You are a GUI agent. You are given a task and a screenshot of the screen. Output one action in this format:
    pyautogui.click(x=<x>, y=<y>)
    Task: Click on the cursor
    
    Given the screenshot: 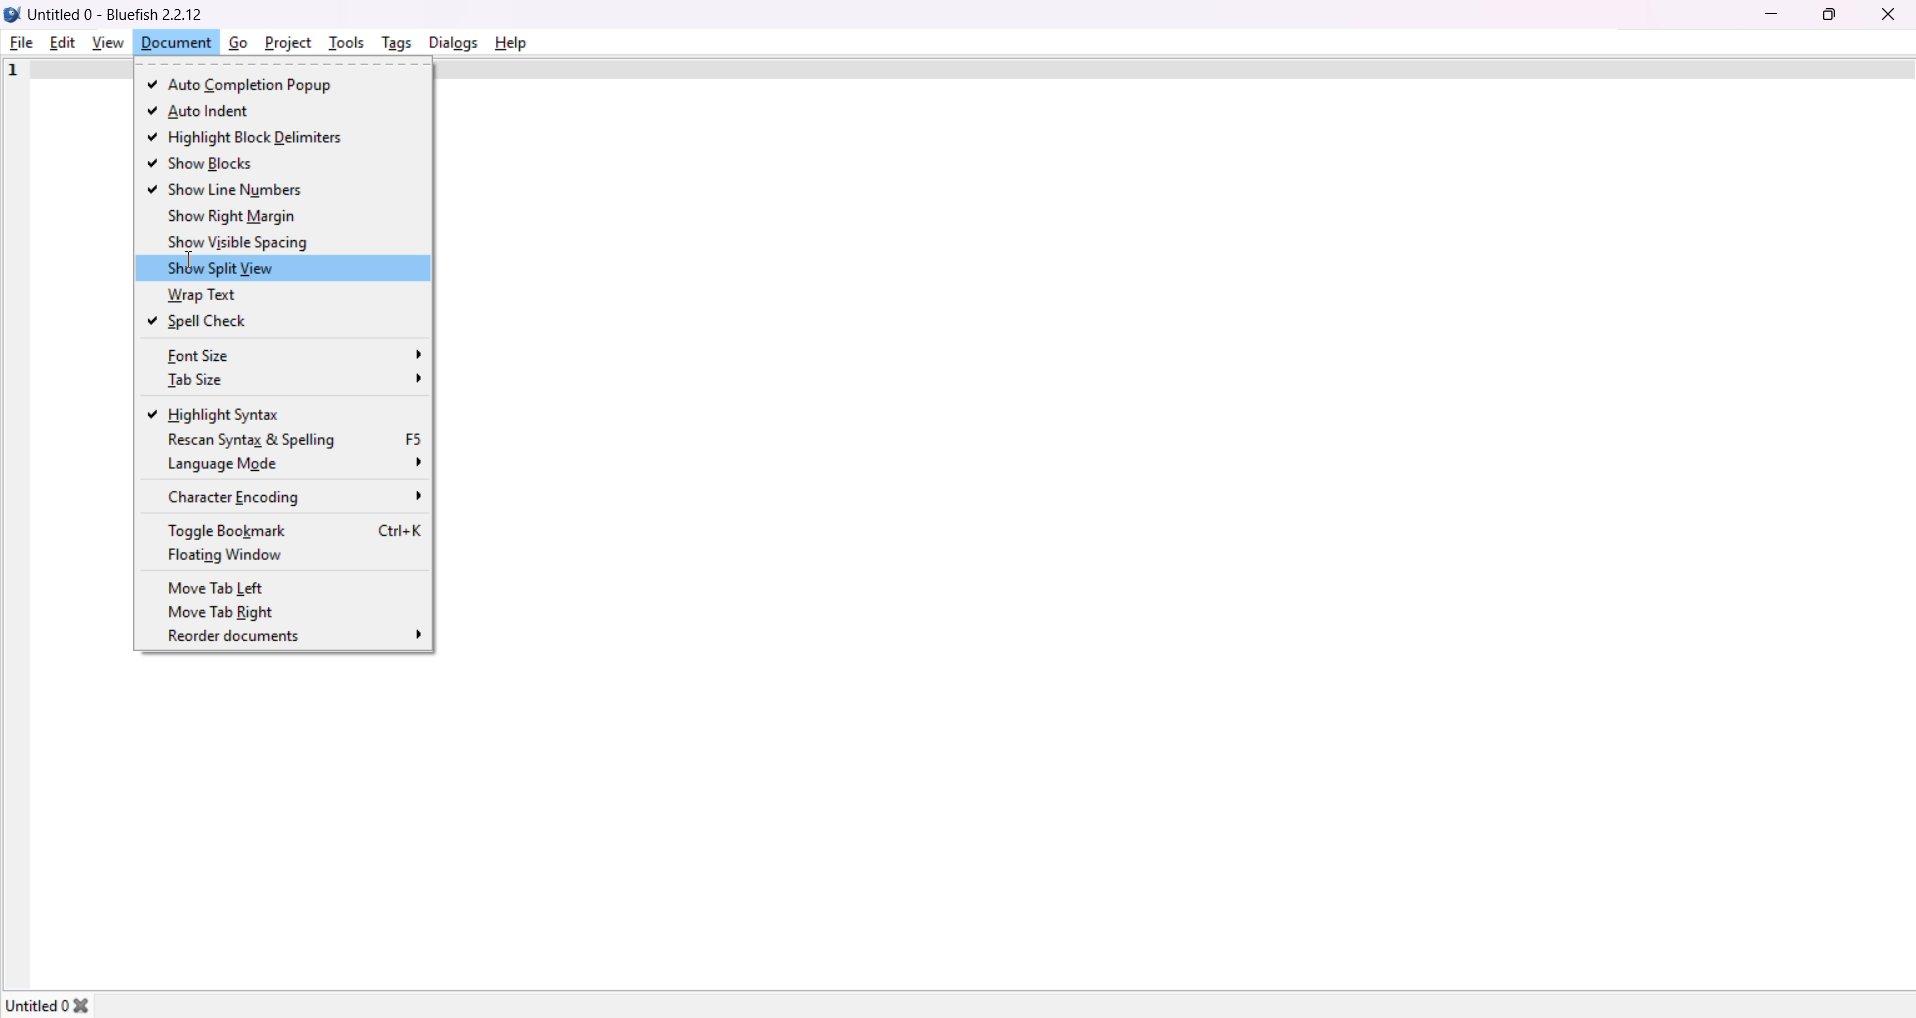 What is the action you would take?
    pyautogui.click(x=183, y=264)
    